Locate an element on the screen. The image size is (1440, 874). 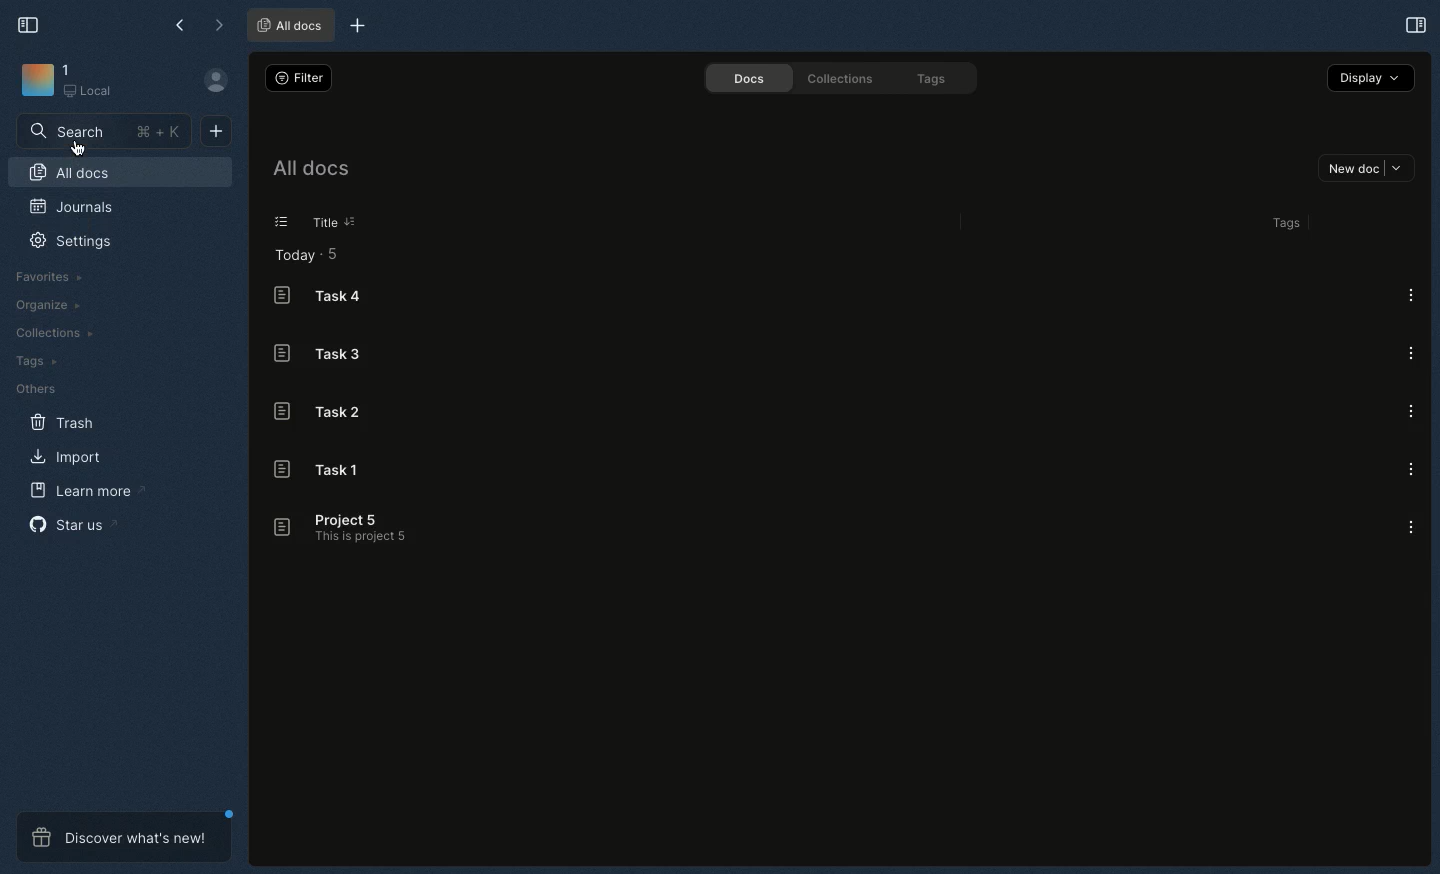
Options is located at coordinates (1411, 295).